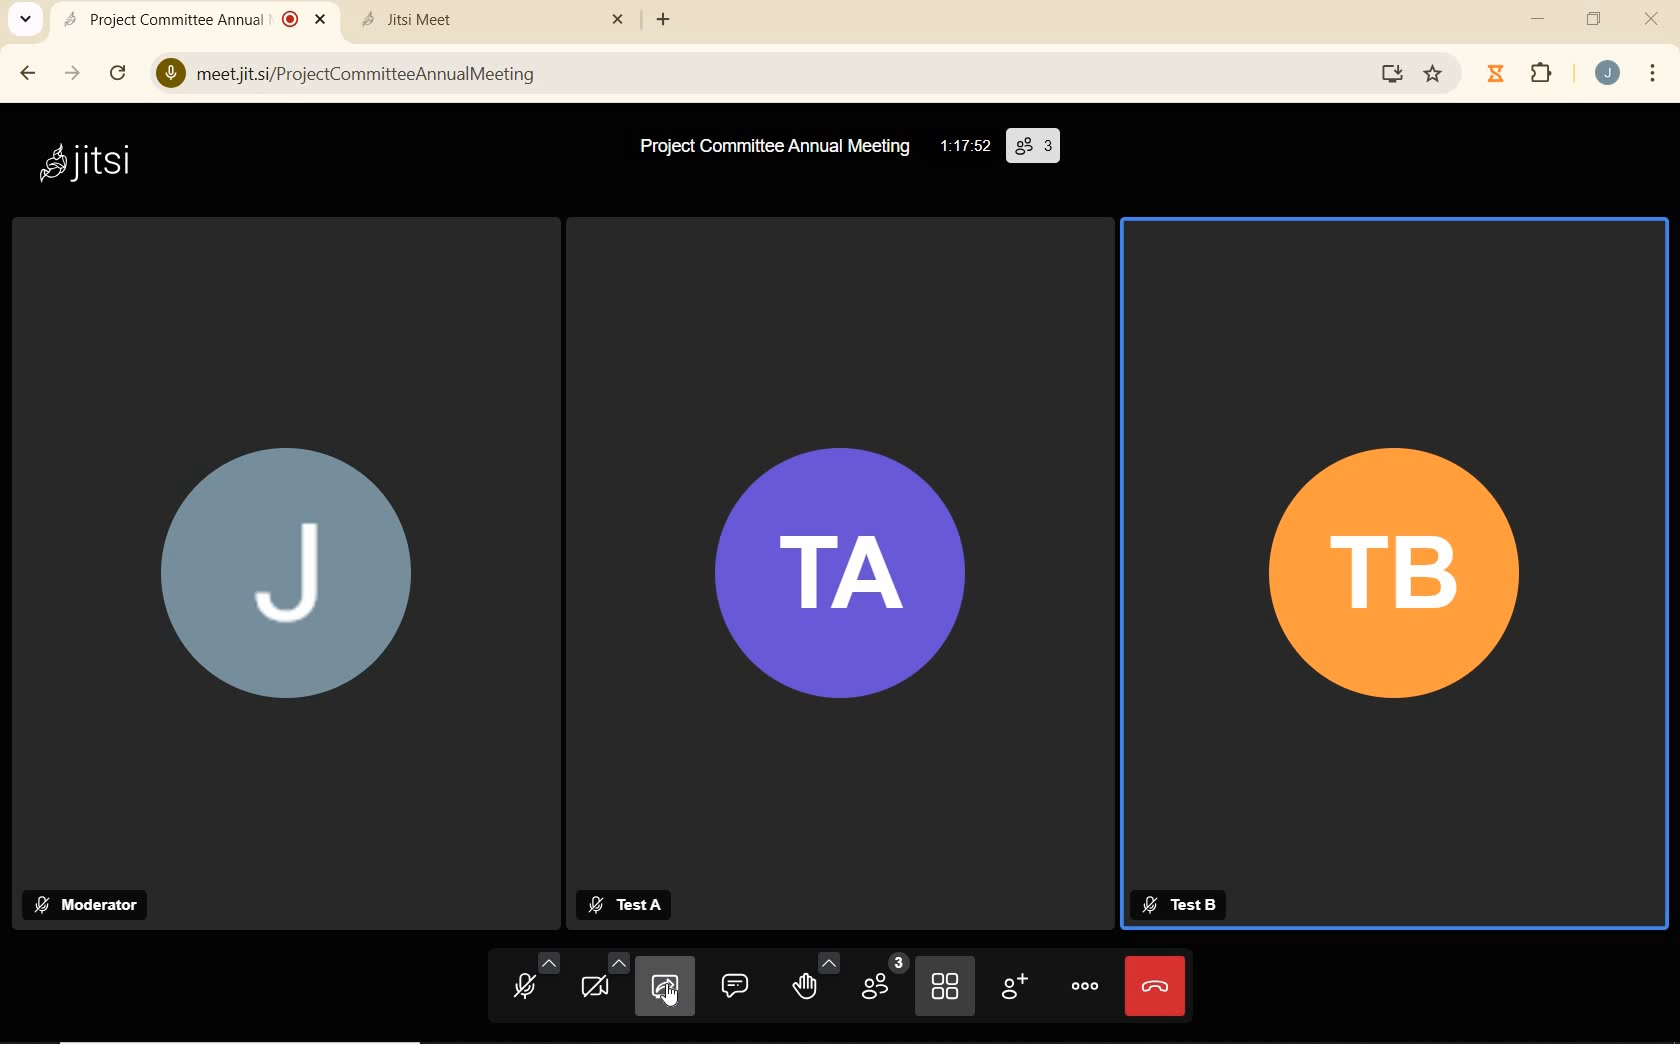 The width and height of the screenshot is (1680, 1044). I want to click on Collapse, so click(25, 20).